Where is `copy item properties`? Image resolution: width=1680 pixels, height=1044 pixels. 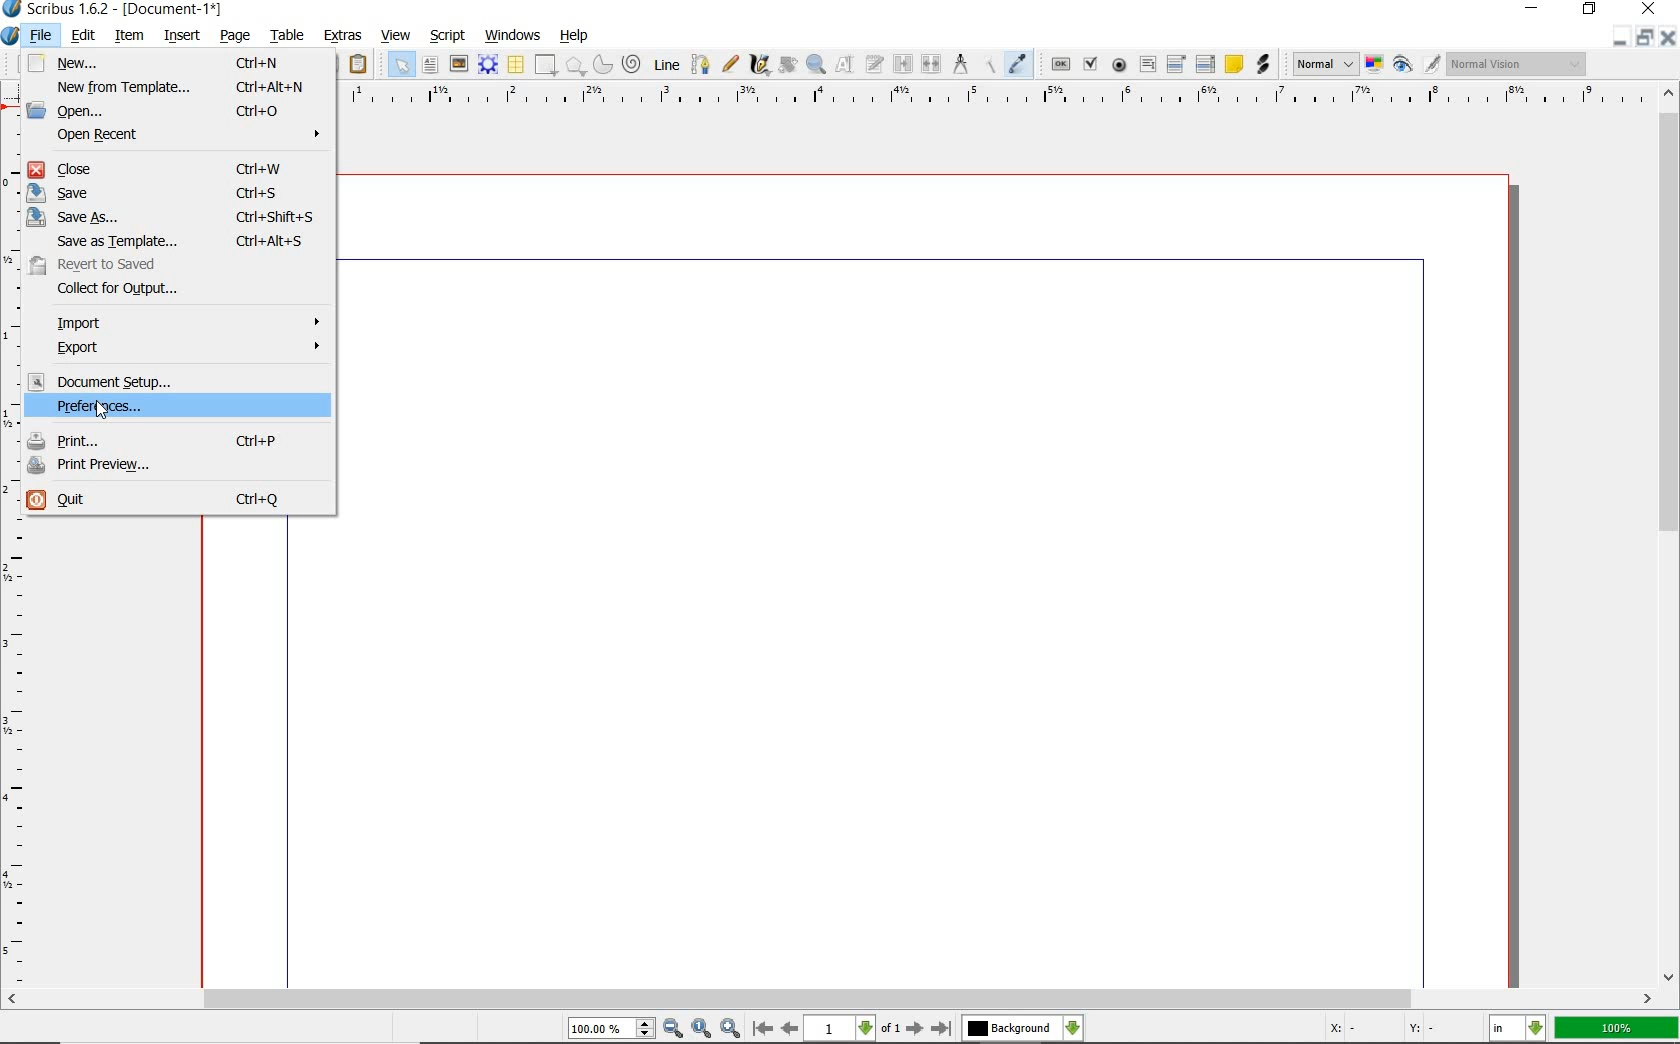
copy item properties is located at coordinates (991, 65).